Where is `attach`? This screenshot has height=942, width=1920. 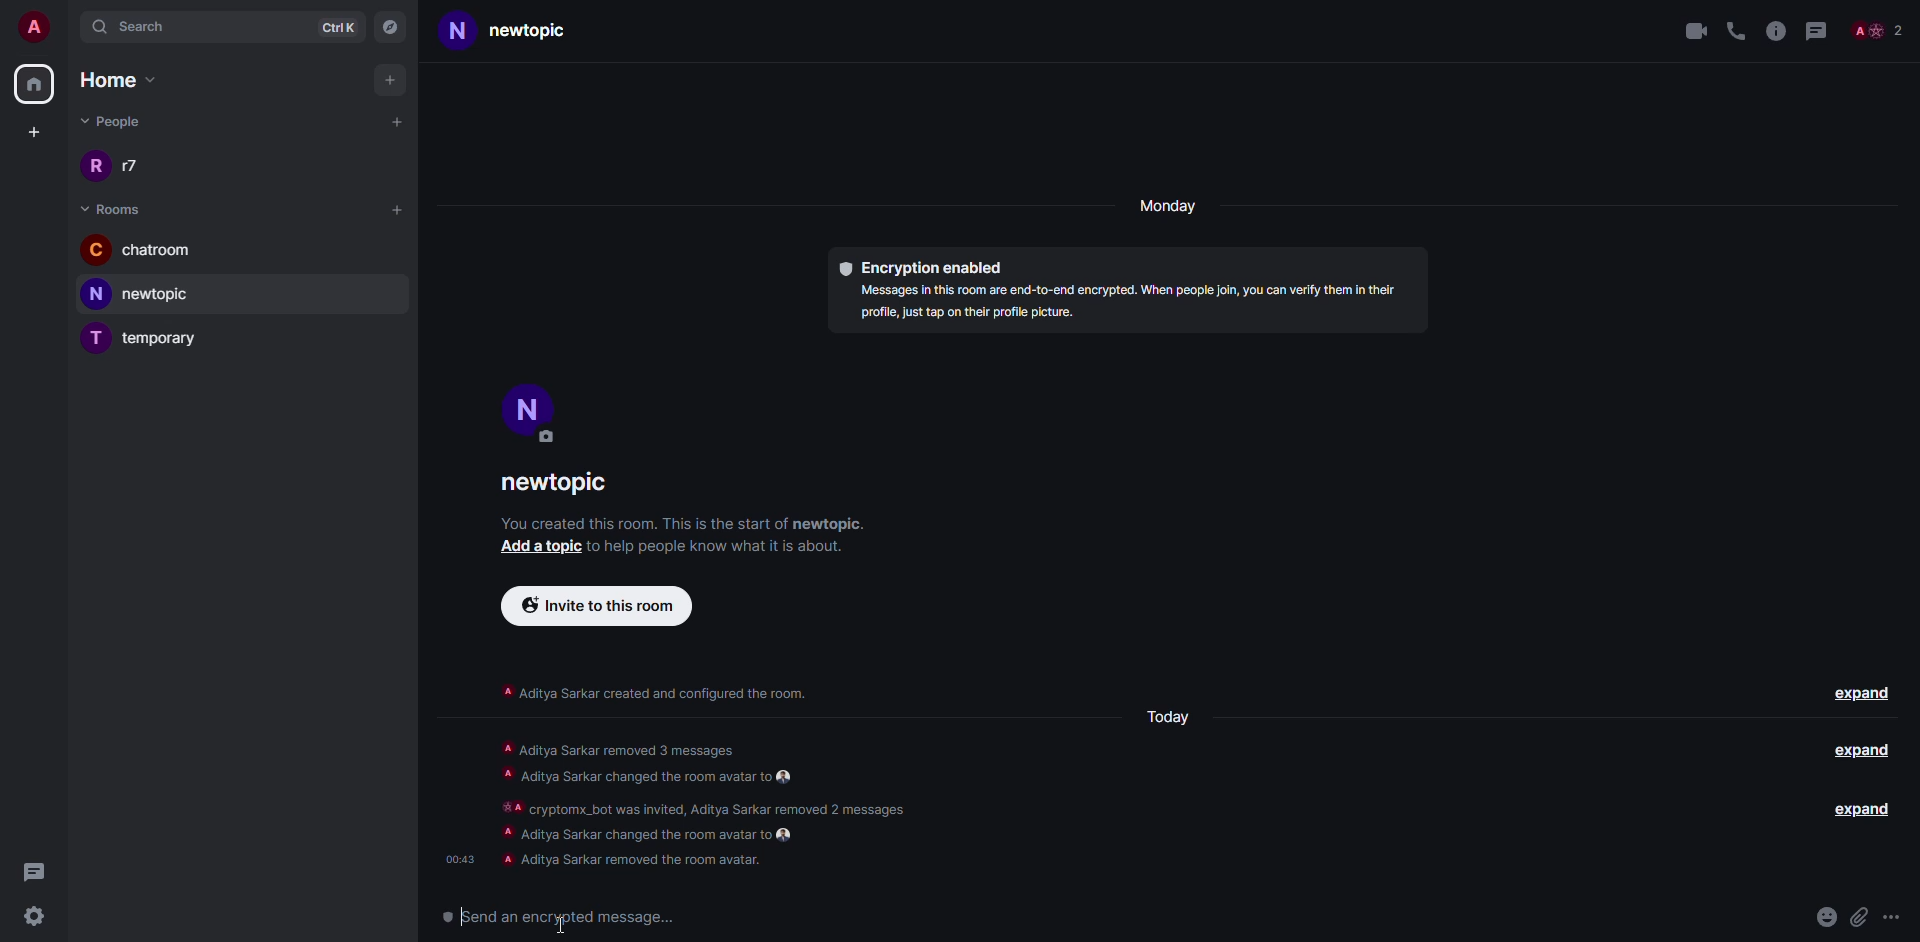 attach is located at coordinates (1860, 918).